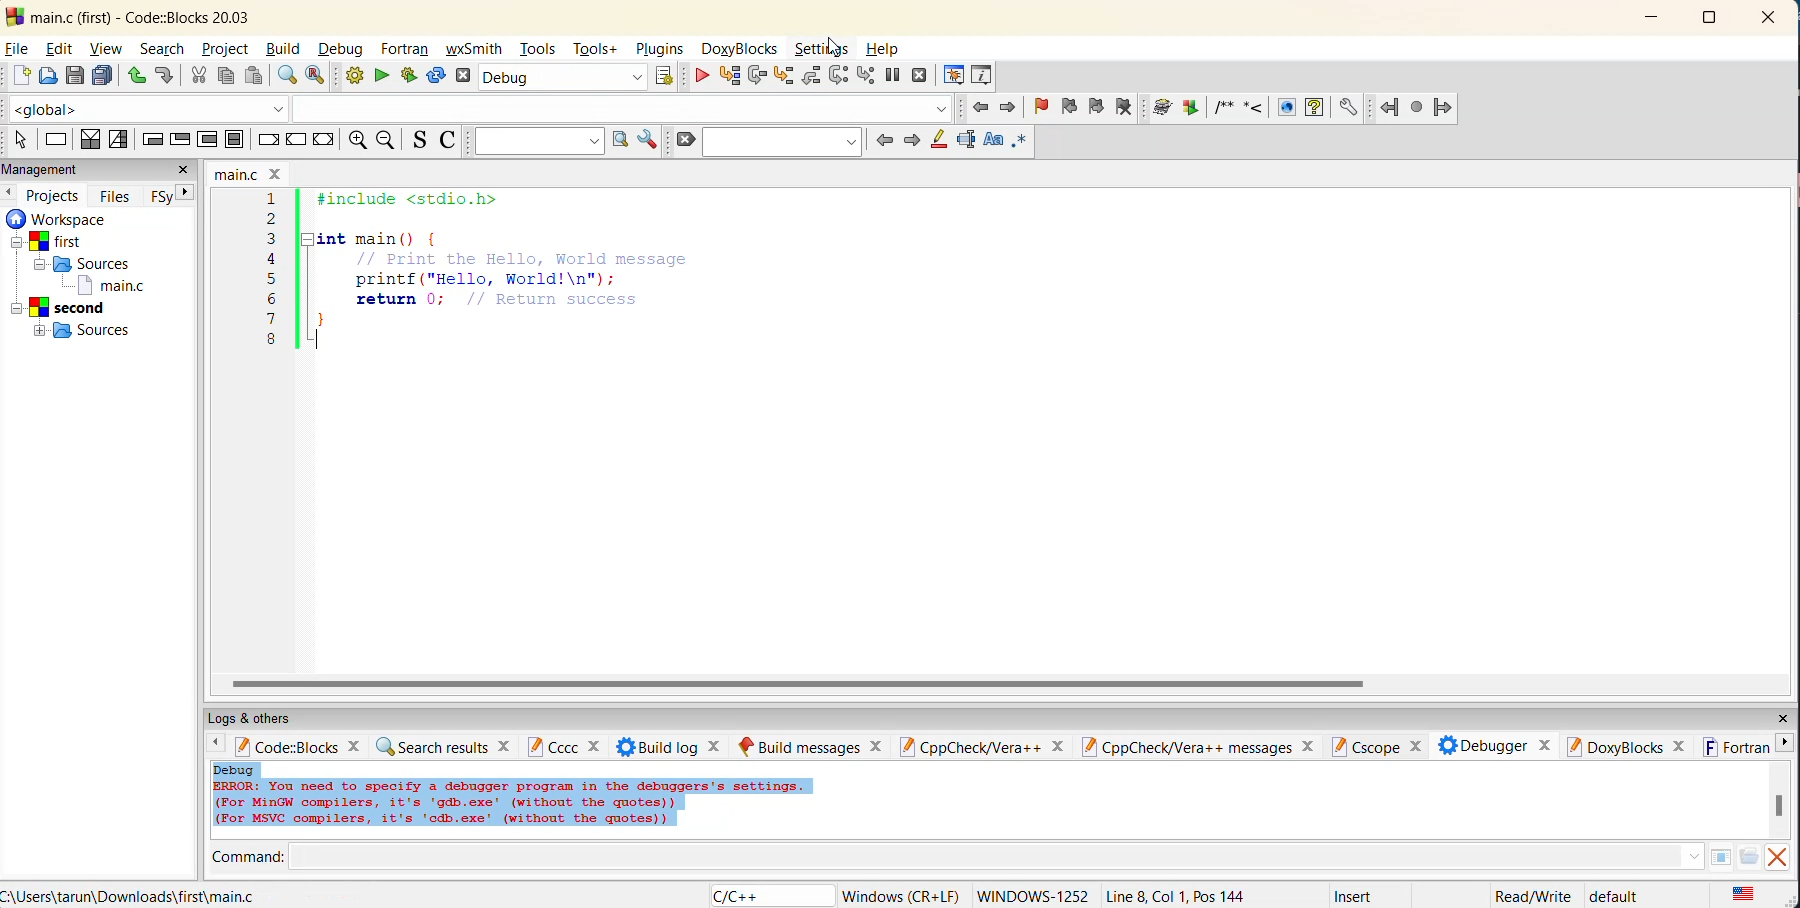 This screenshot has width=1800, height=908. I want to click on file, so click(19, 49).